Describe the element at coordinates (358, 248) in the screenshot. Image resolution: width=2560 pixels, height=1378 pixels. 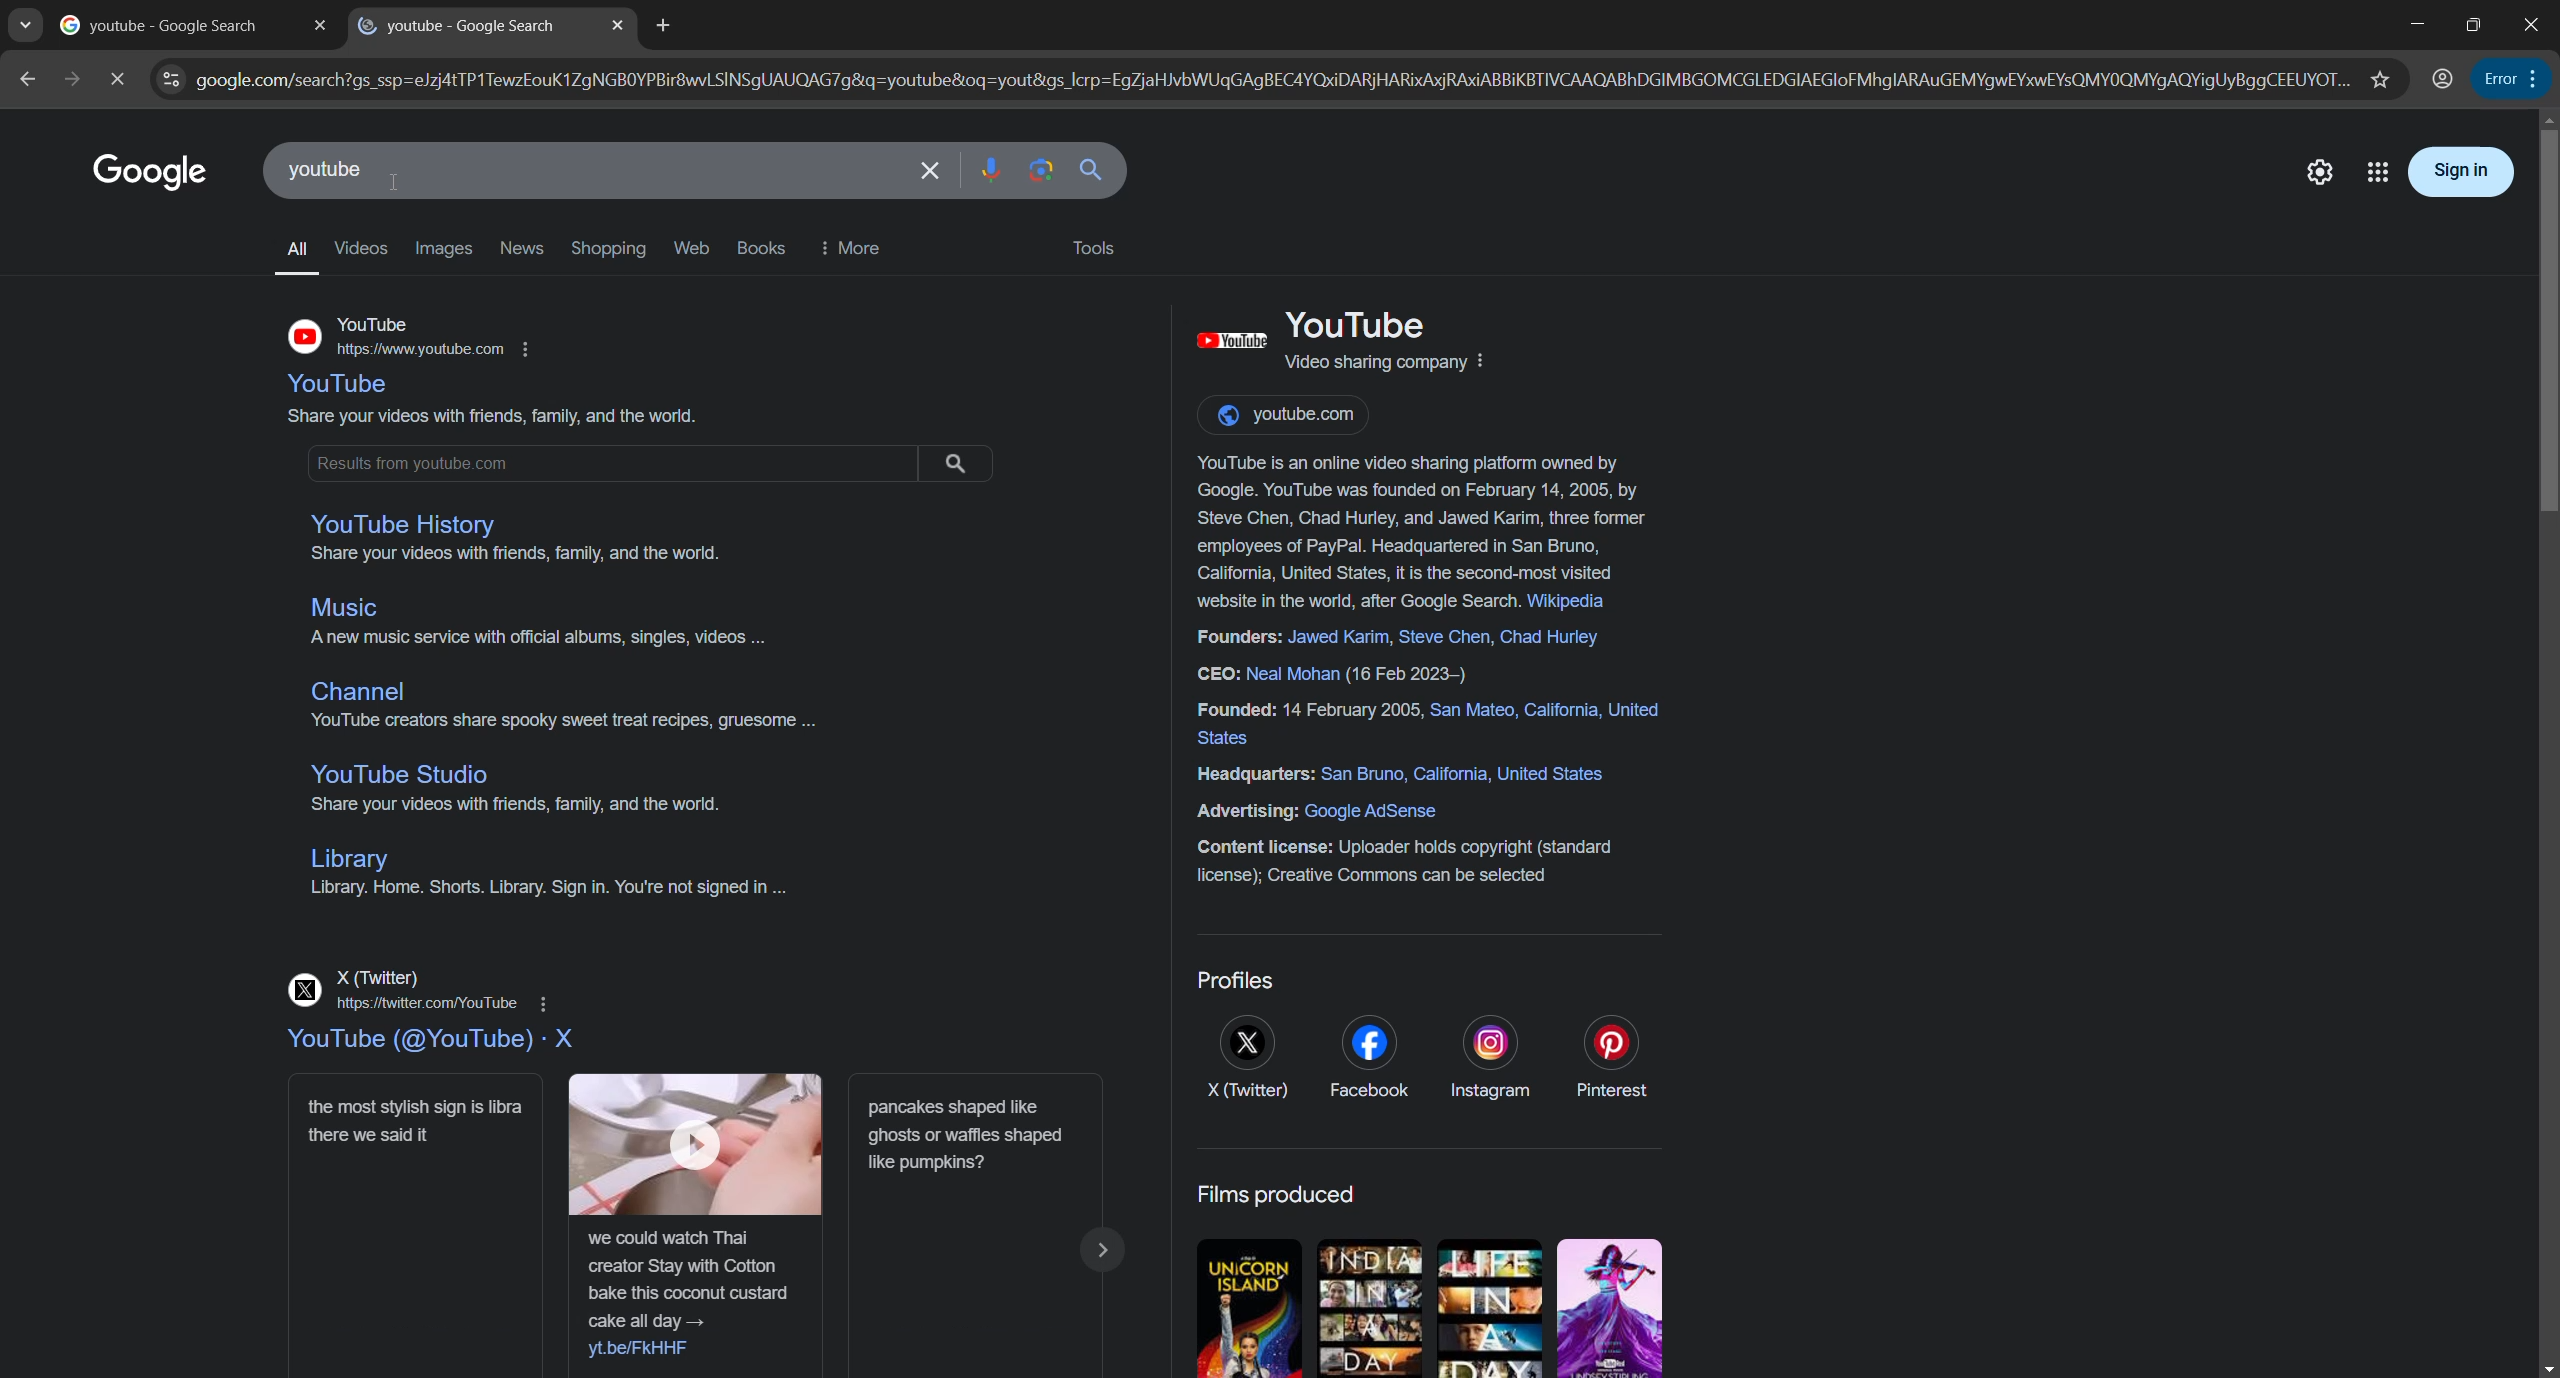
I see `videos` at that location.